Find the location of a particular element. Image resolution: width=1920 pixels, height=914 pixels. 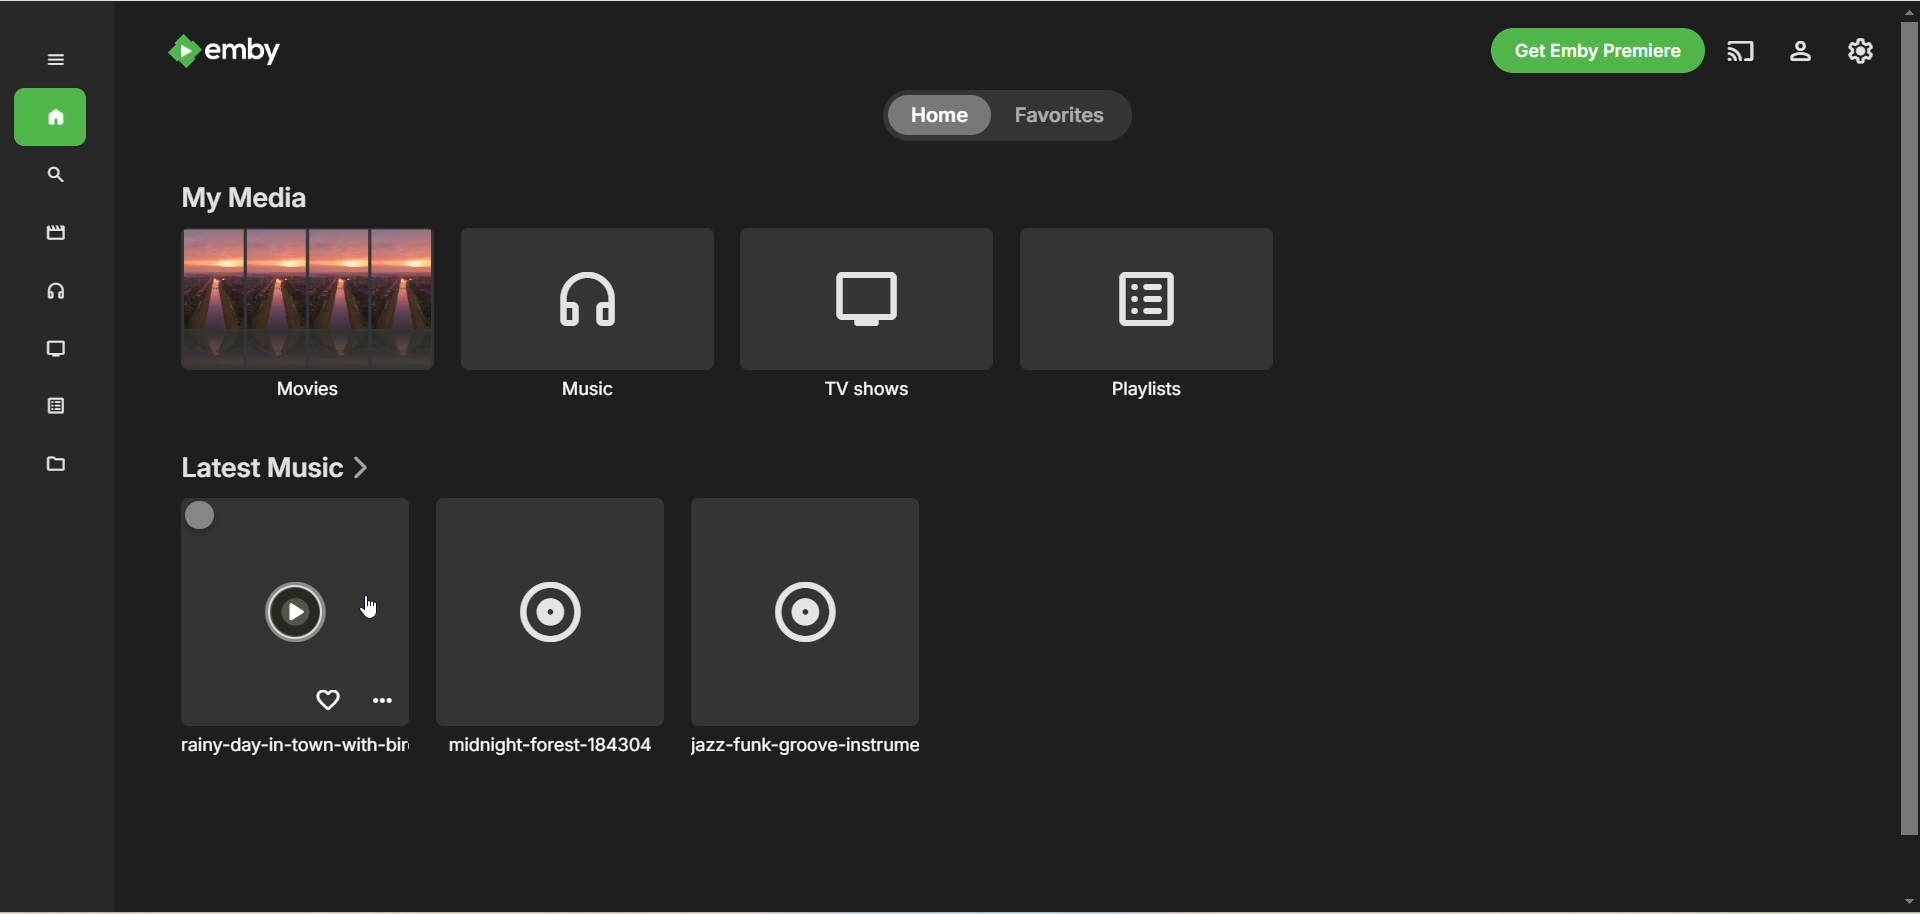

TV shows is located at coordinates (865, 315).